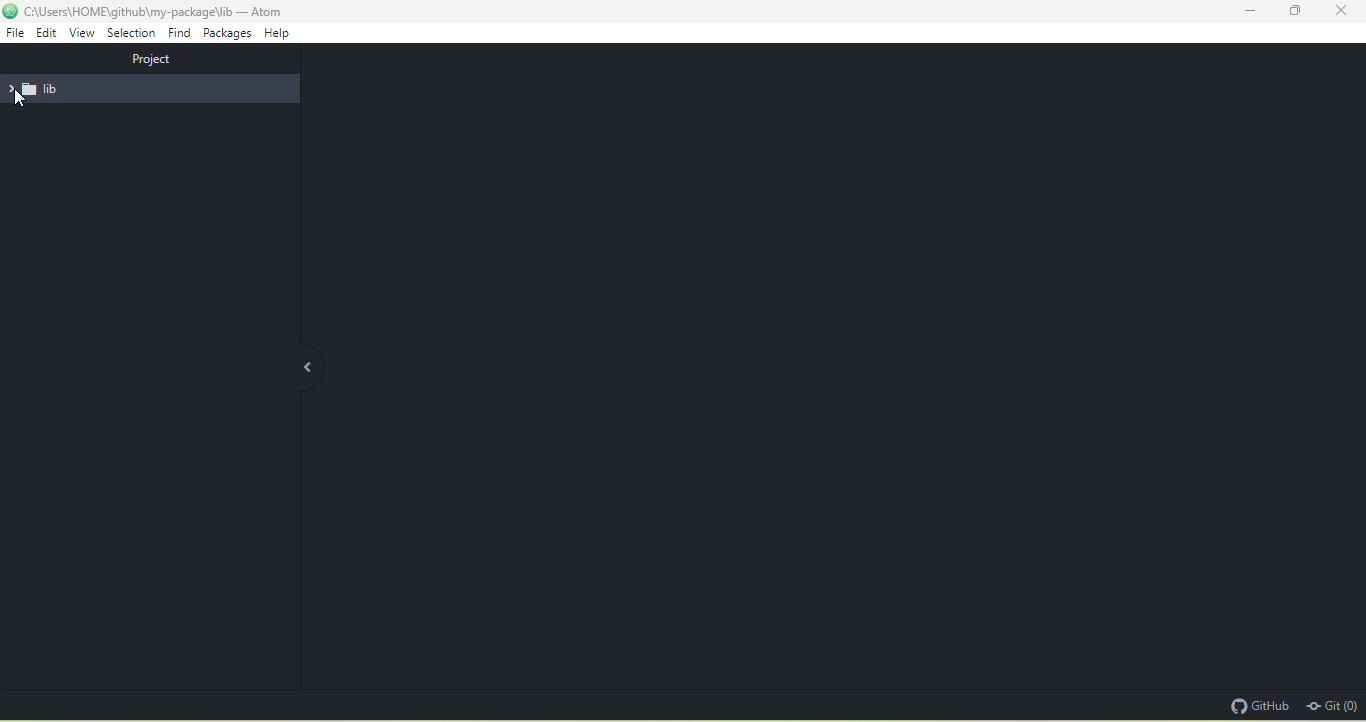  I want to click on github, so click(1254, 704).